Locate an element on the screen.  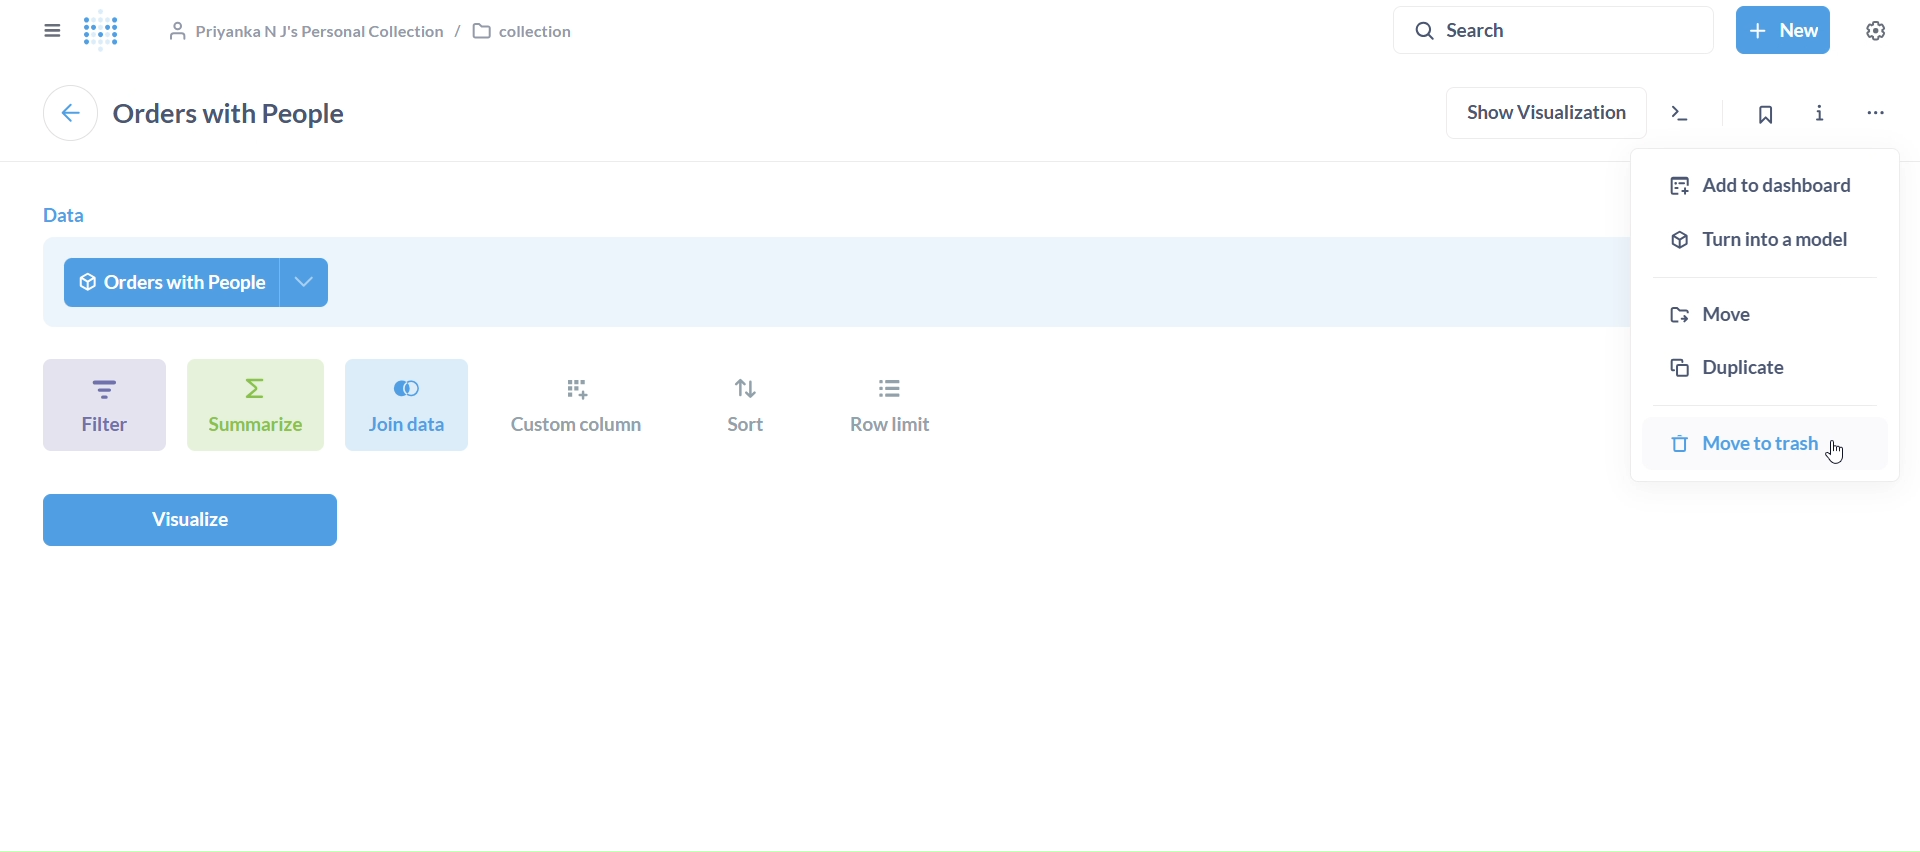
Settings is located at coordinates (1878, 29).